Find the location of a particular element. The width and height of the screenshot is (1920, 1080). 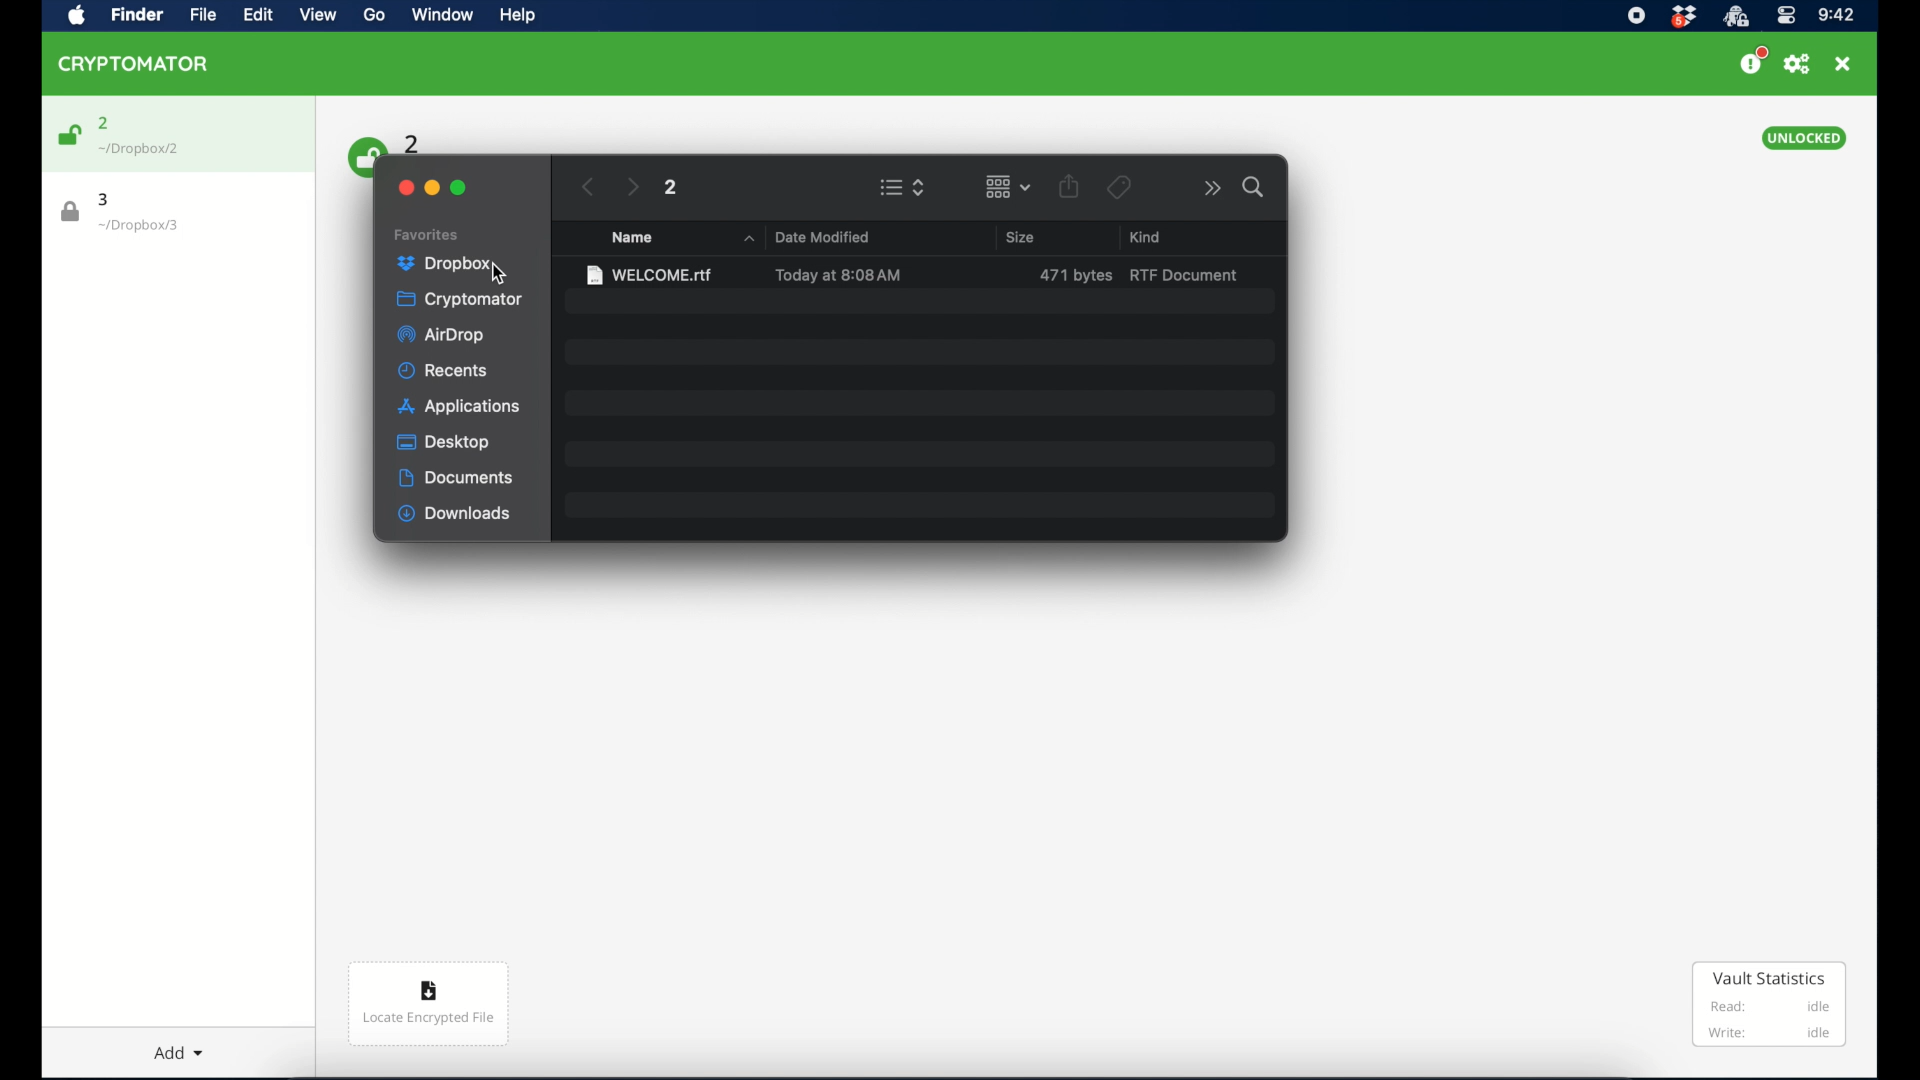

downloads is located at coordinates (455, 514).